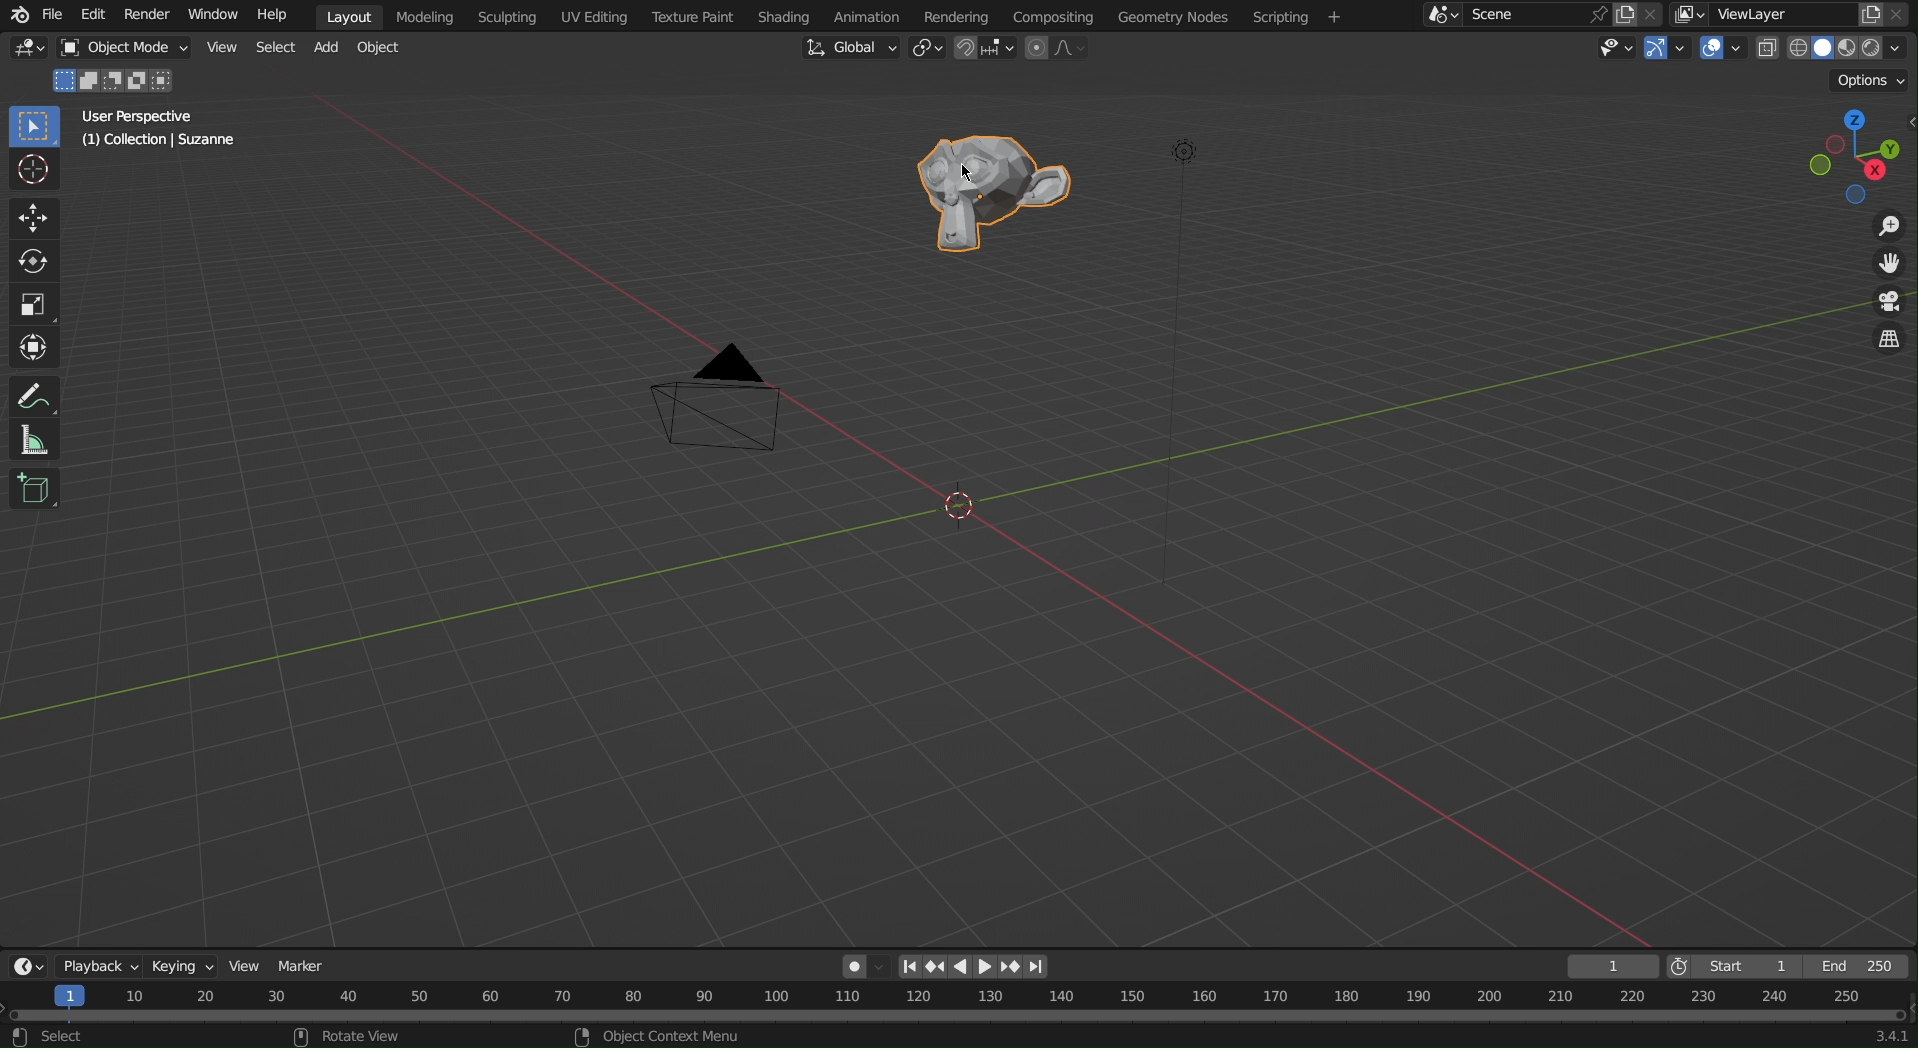 The height and width of the screenshot is (1048, 1918). I want to click on viewLayer dropdown, so click(1691, 16).